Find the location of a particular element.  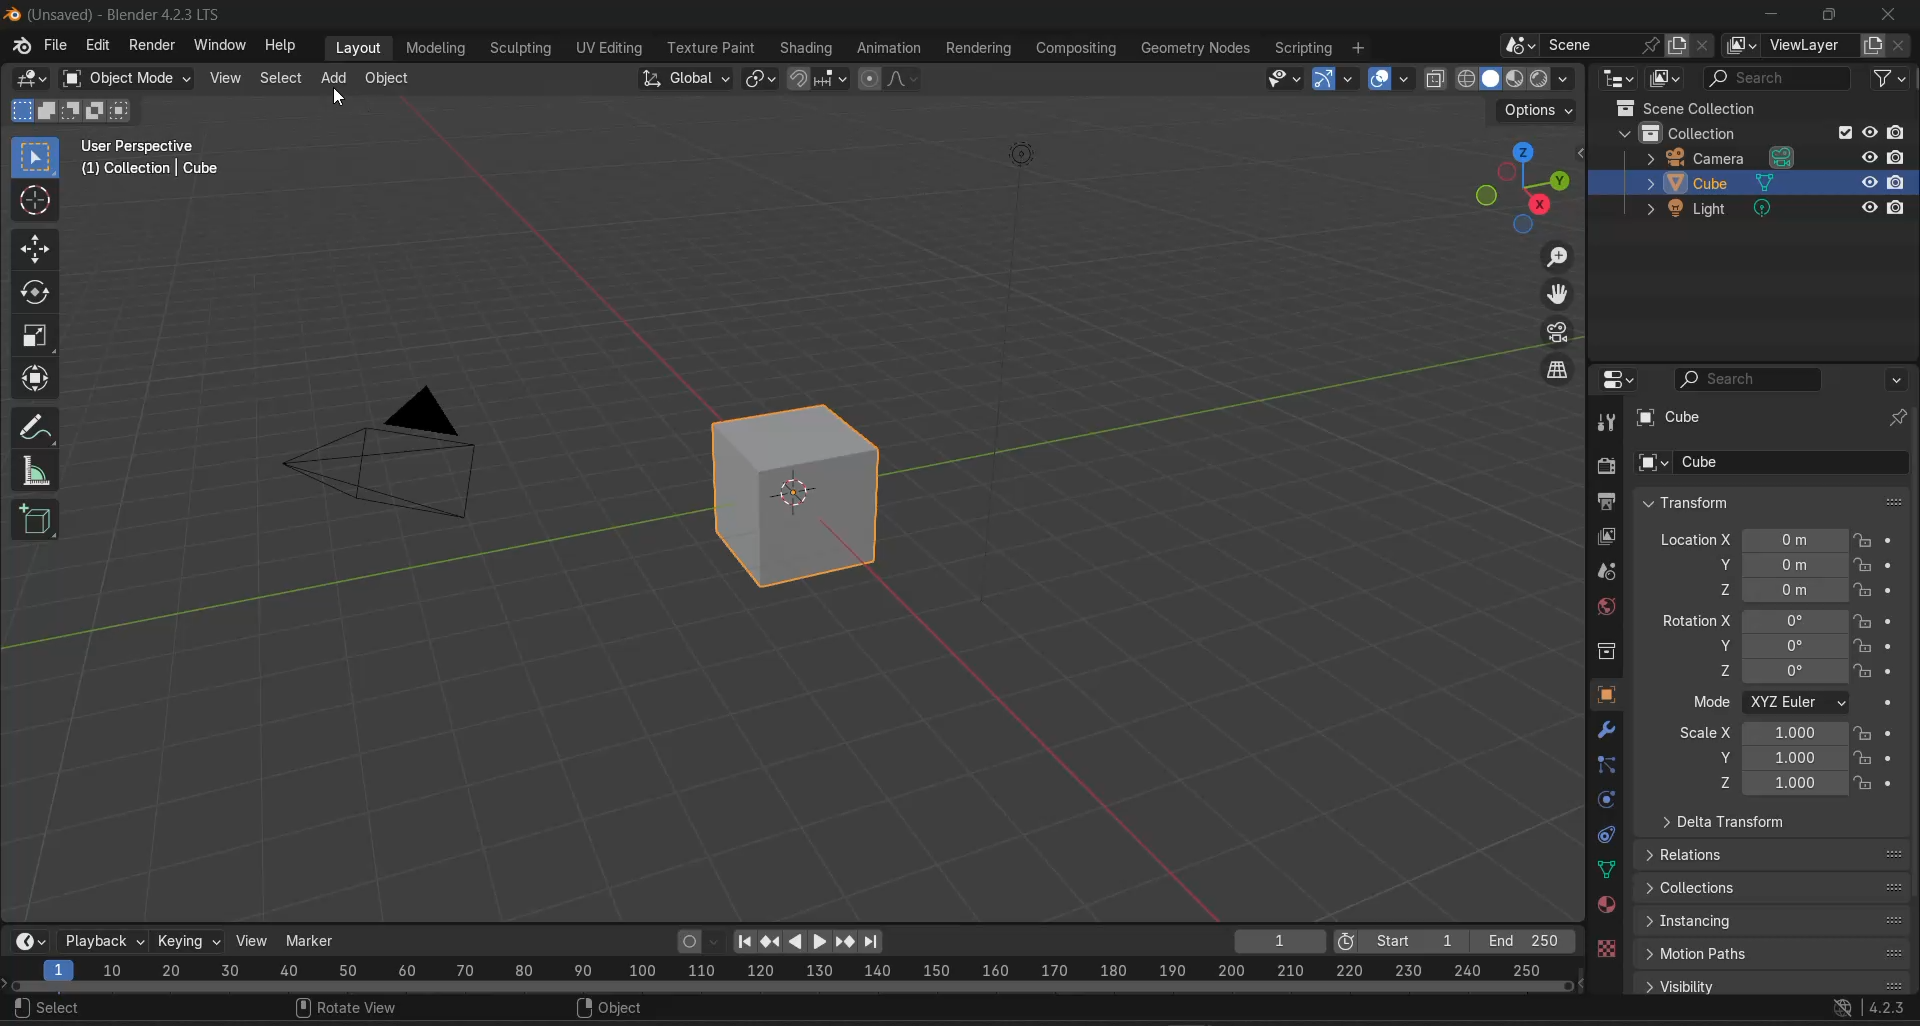

scene collection is located at coordinates (1687, 107).